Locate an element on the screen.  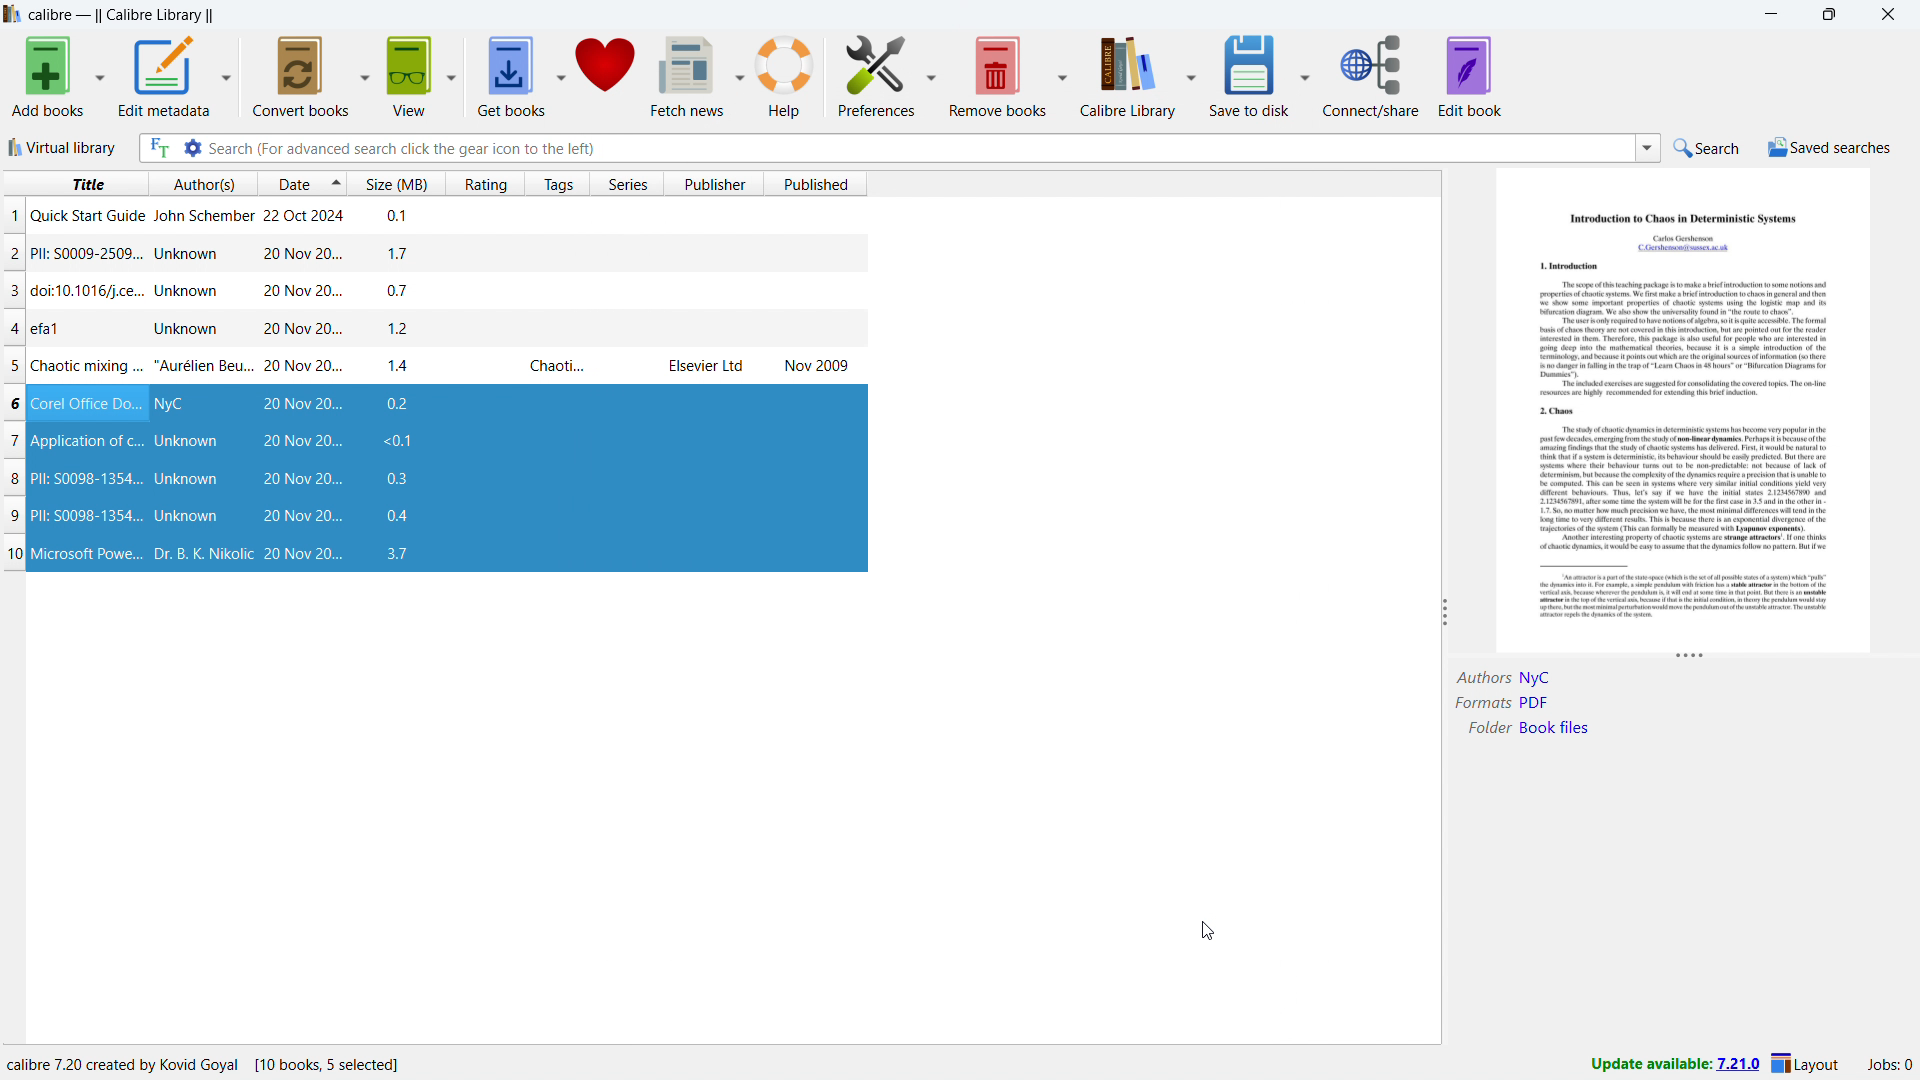
remove books options is located at coordinates (1064, 78).